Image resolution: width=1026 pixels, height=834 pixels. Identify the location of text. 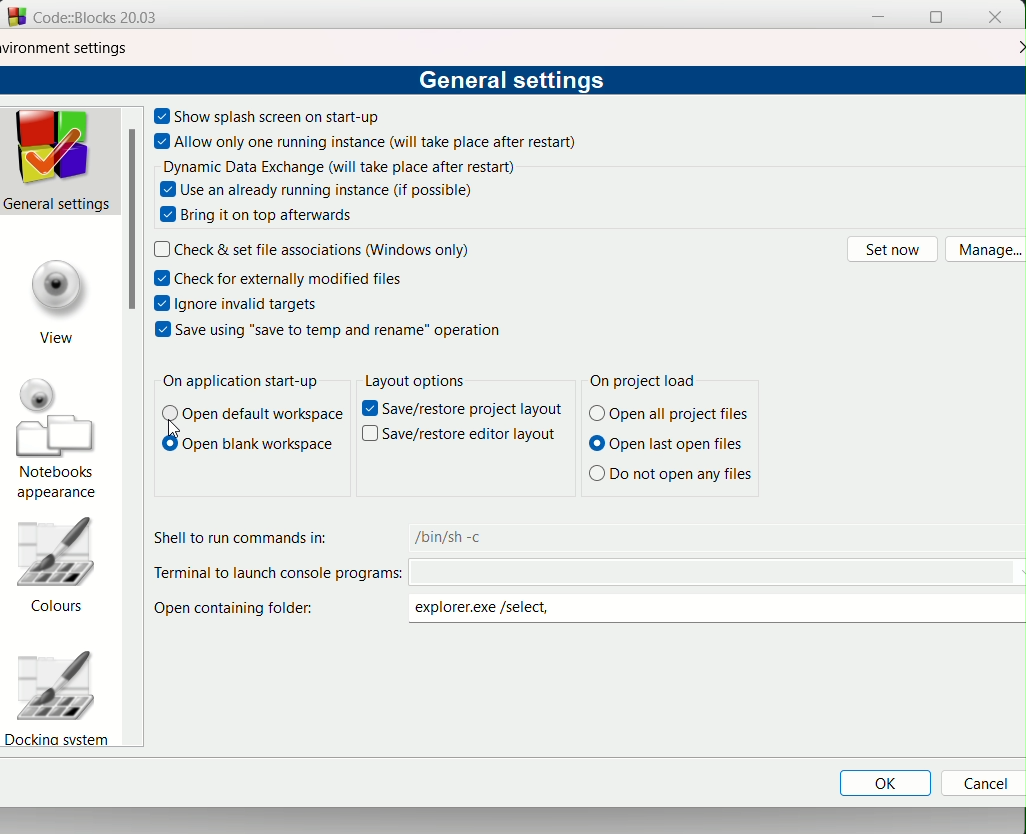
(339, 189).